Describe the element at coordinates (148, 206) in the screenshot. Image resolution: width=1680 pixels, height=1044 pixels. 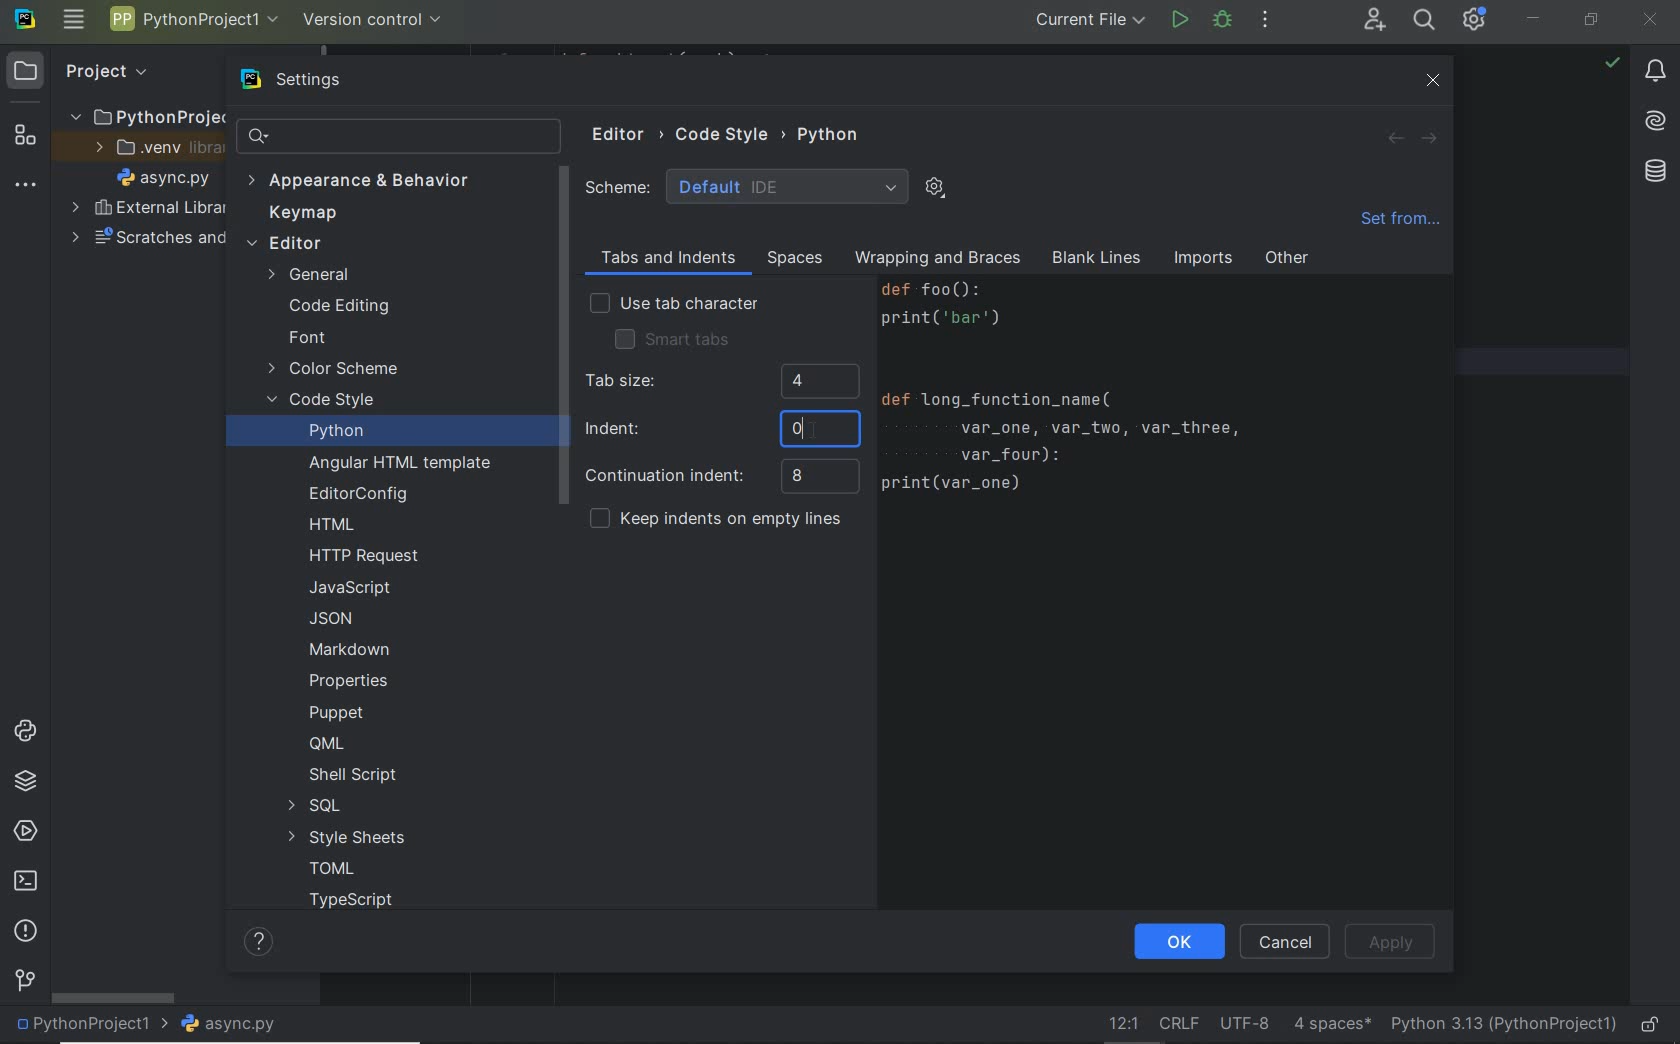
I see `external libraries` at that location.